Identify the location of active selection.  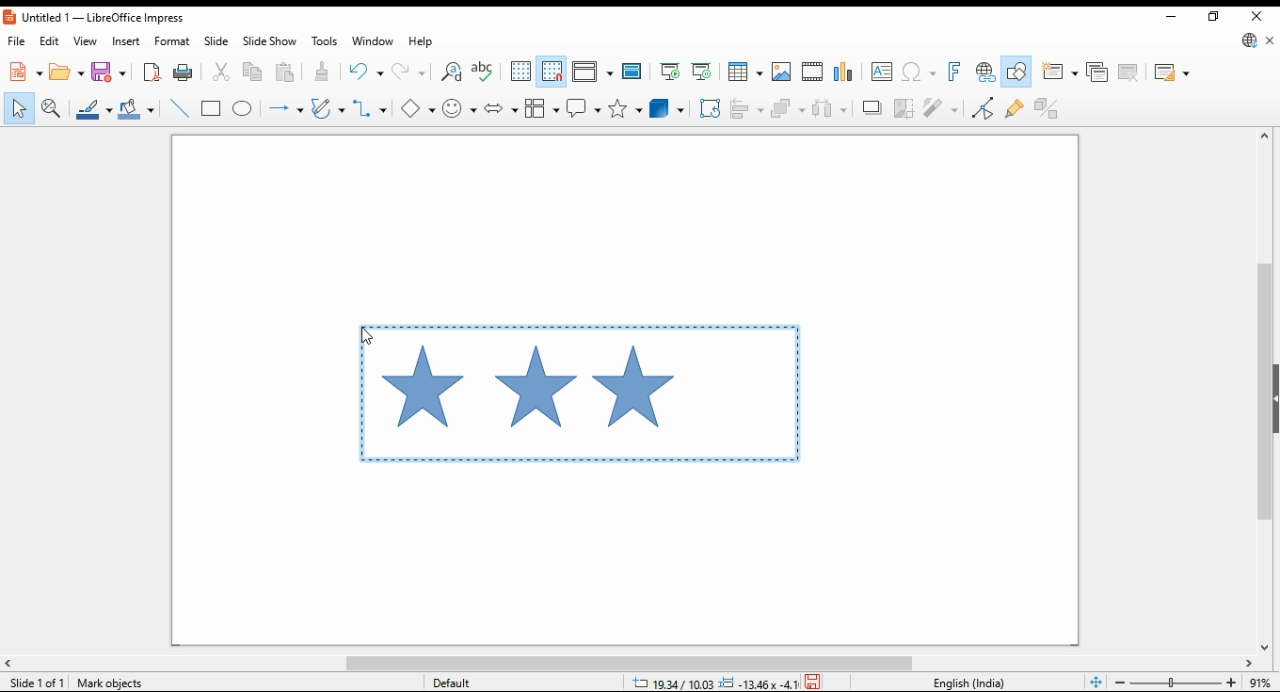
(576, 397).